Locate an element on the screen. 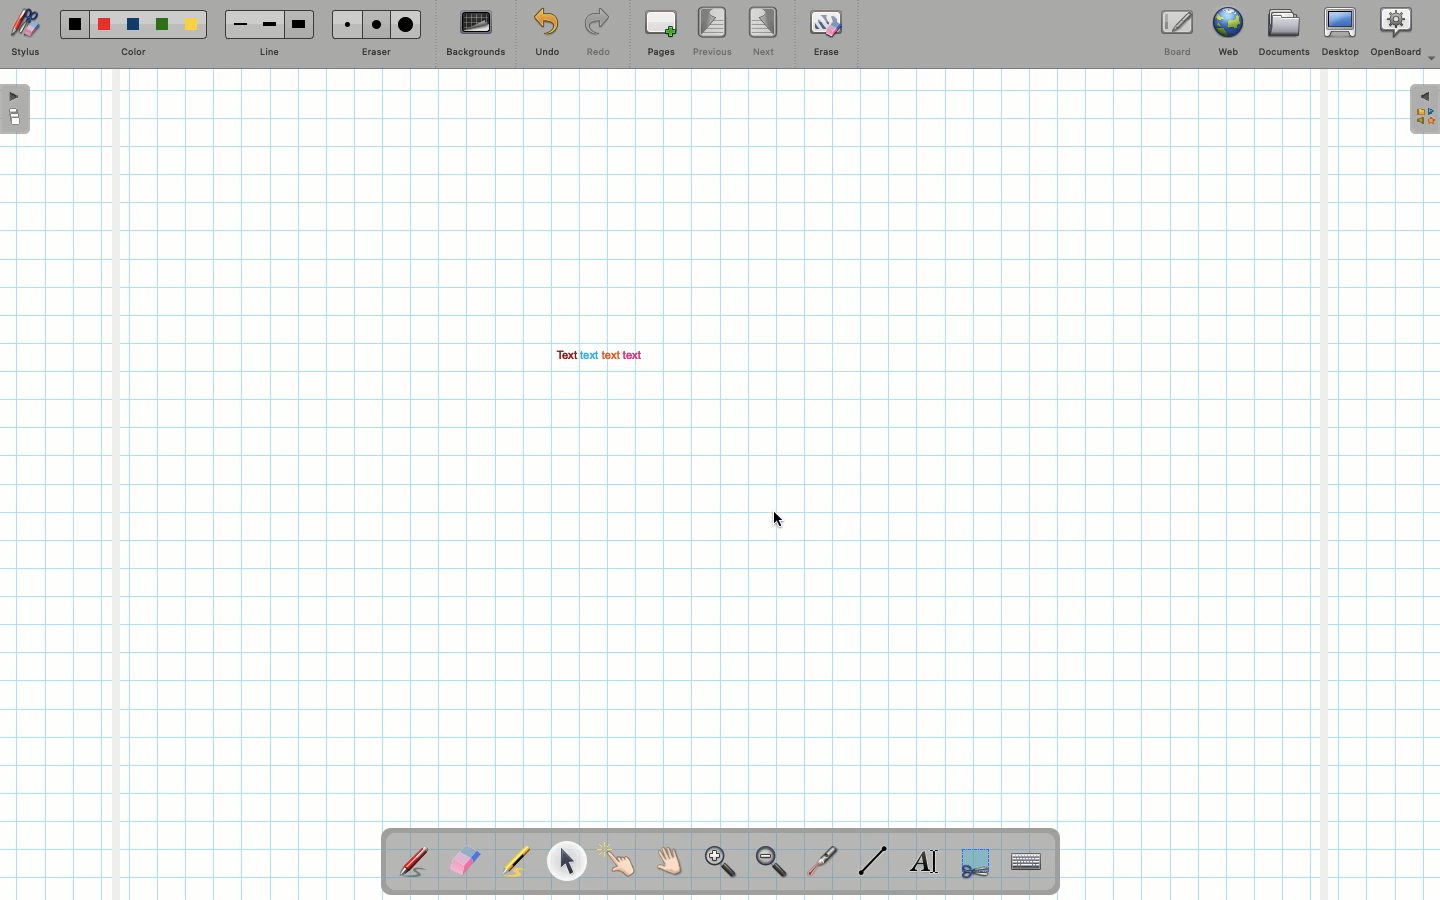  Green is located at coordinates (162, 26).